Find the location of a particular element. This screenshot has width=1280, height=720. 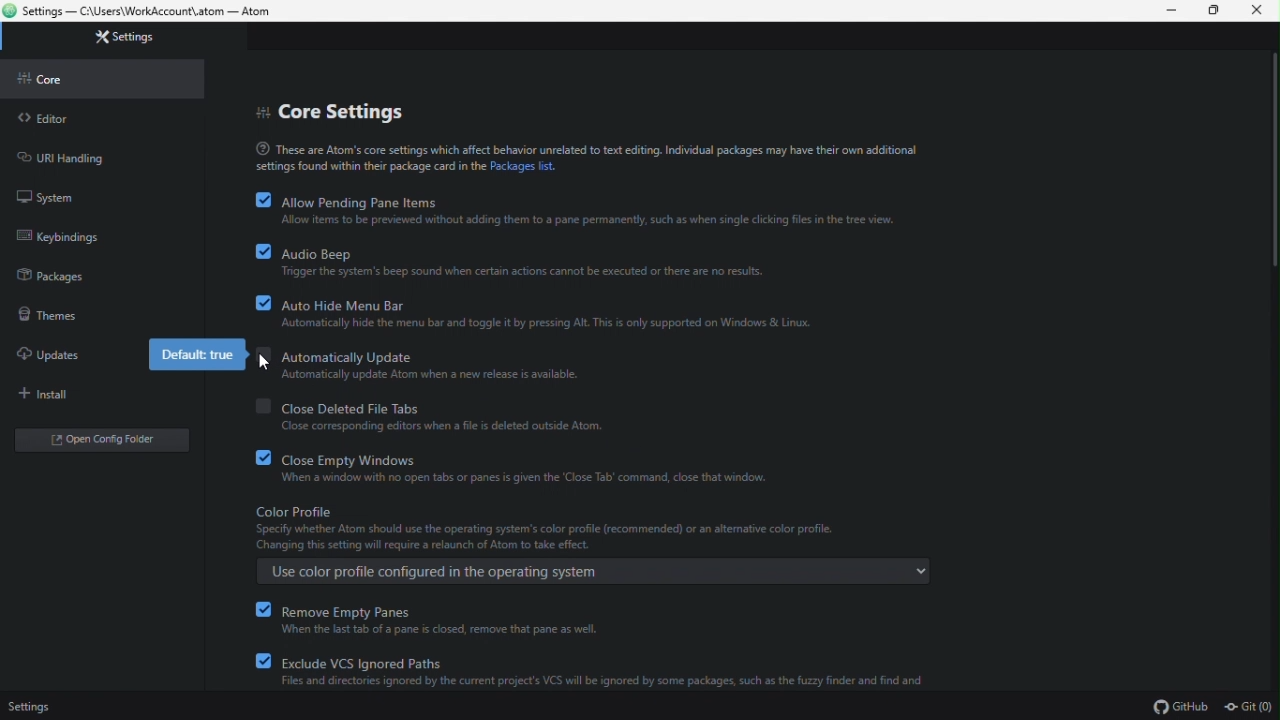

open folder is located at coordinates (88, 438).